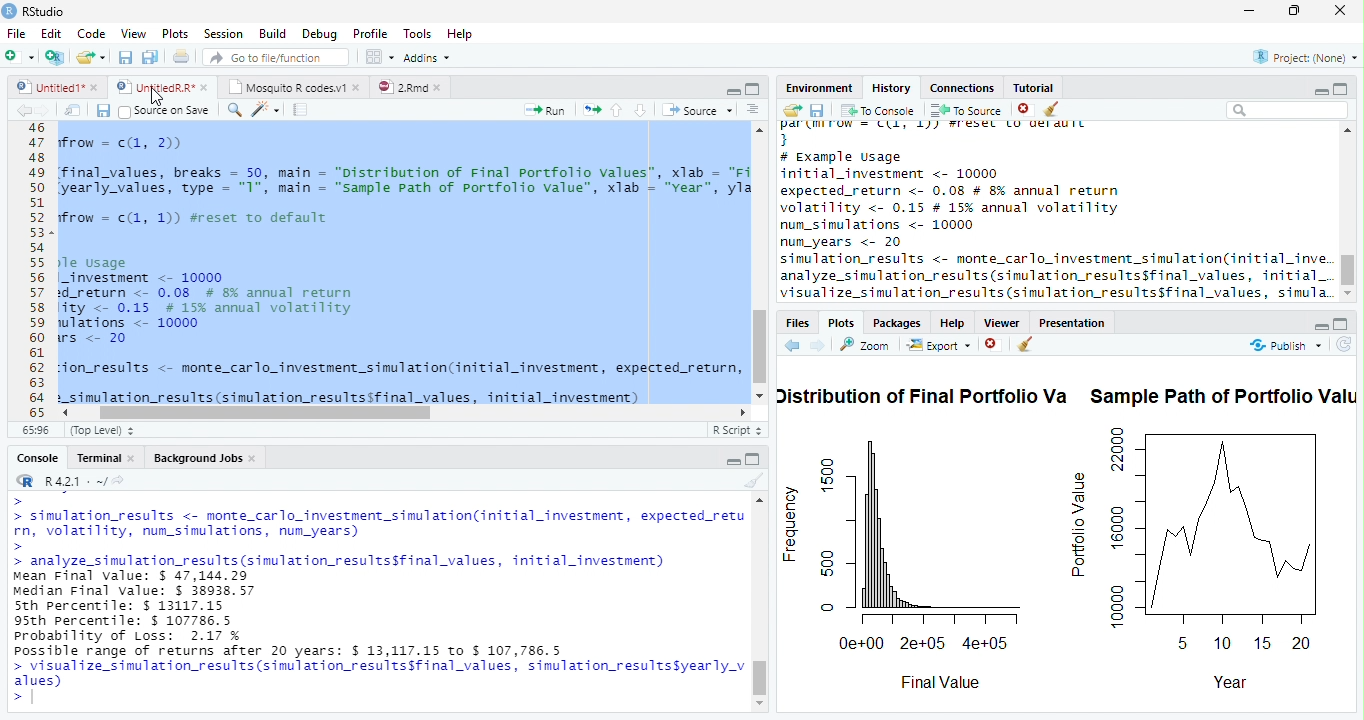  I want to click on previous source location, so click(23, 110).